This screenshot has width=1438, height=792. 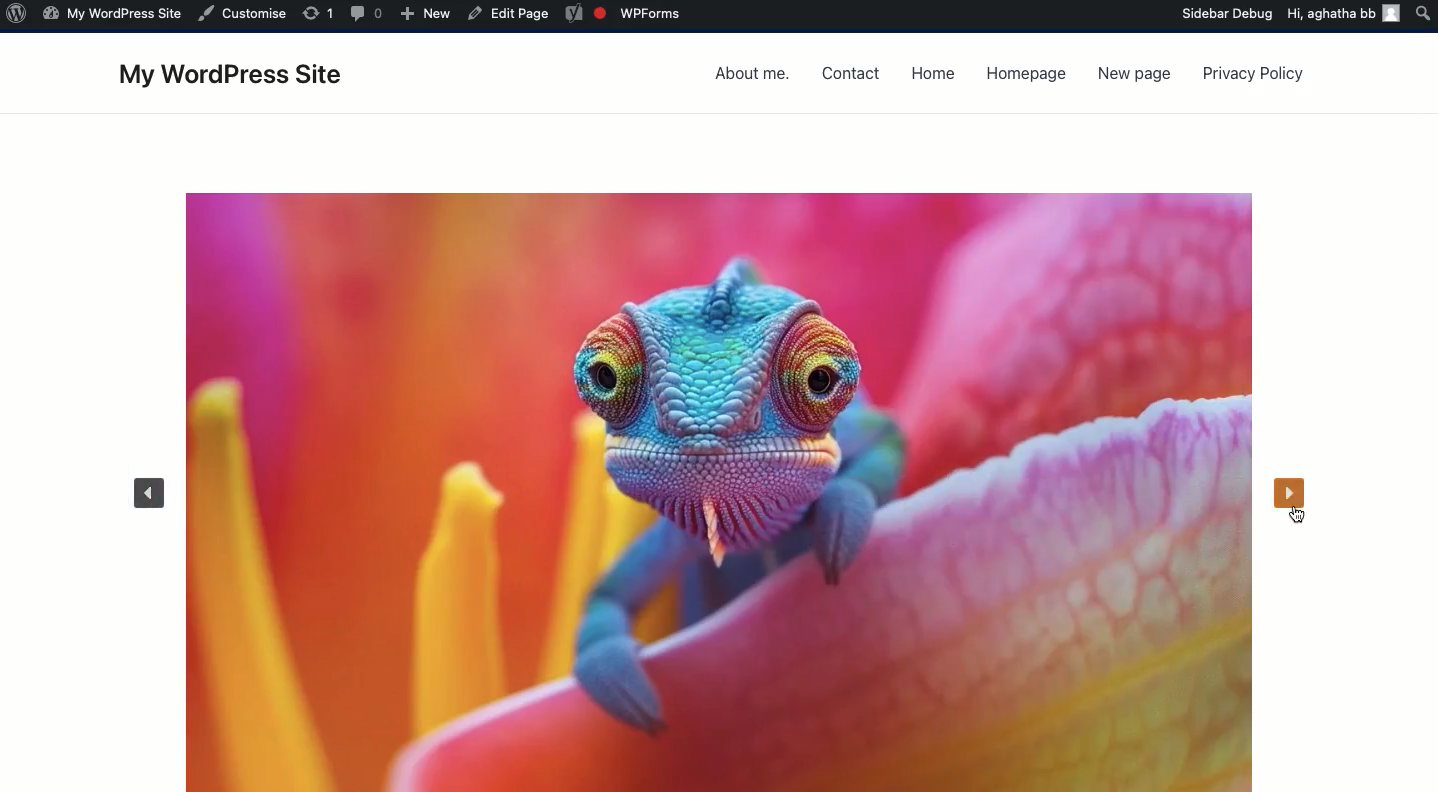 What do you see at coordinates (718, 490) in the screenshot?
I see `Image` at bounding box center [718, 490].